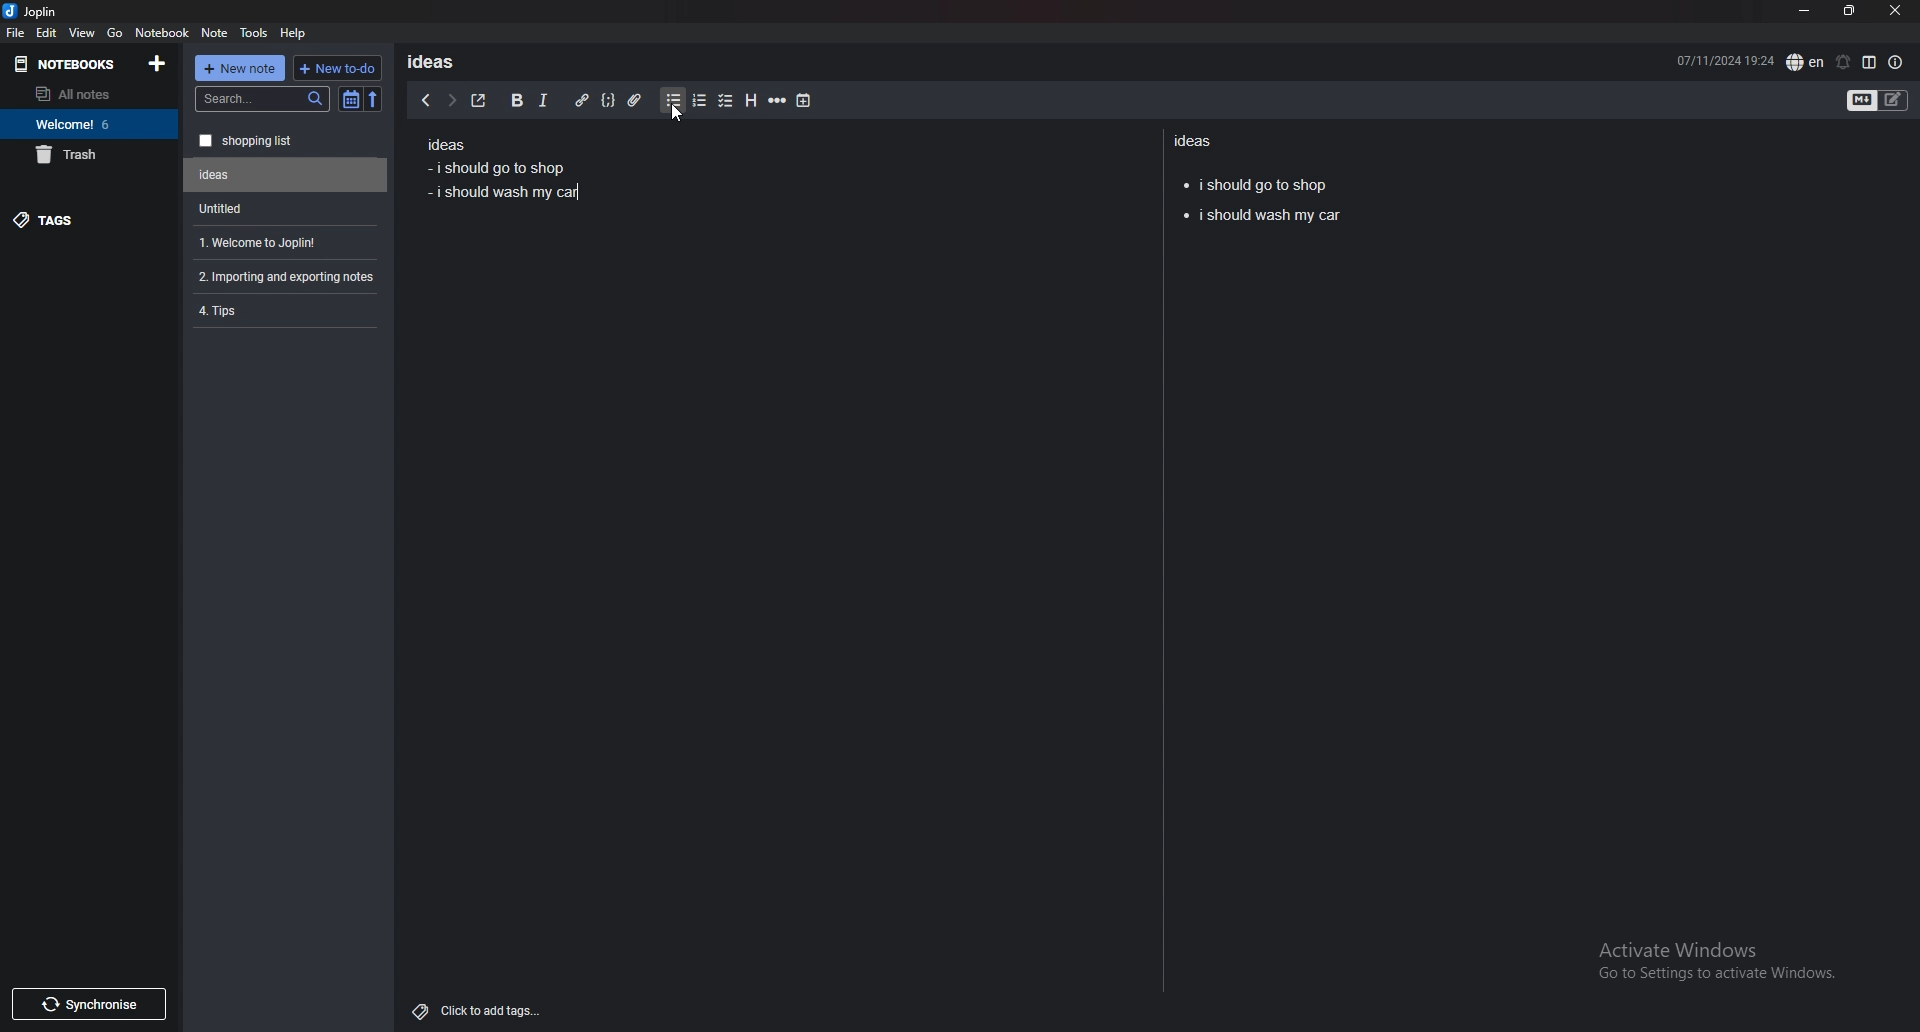 The height and width of the screenshot is (1032, 1920). What do you see at coordinates (515, 101) in the screenshot?
I see `bold` at bounding box center [515, 101].